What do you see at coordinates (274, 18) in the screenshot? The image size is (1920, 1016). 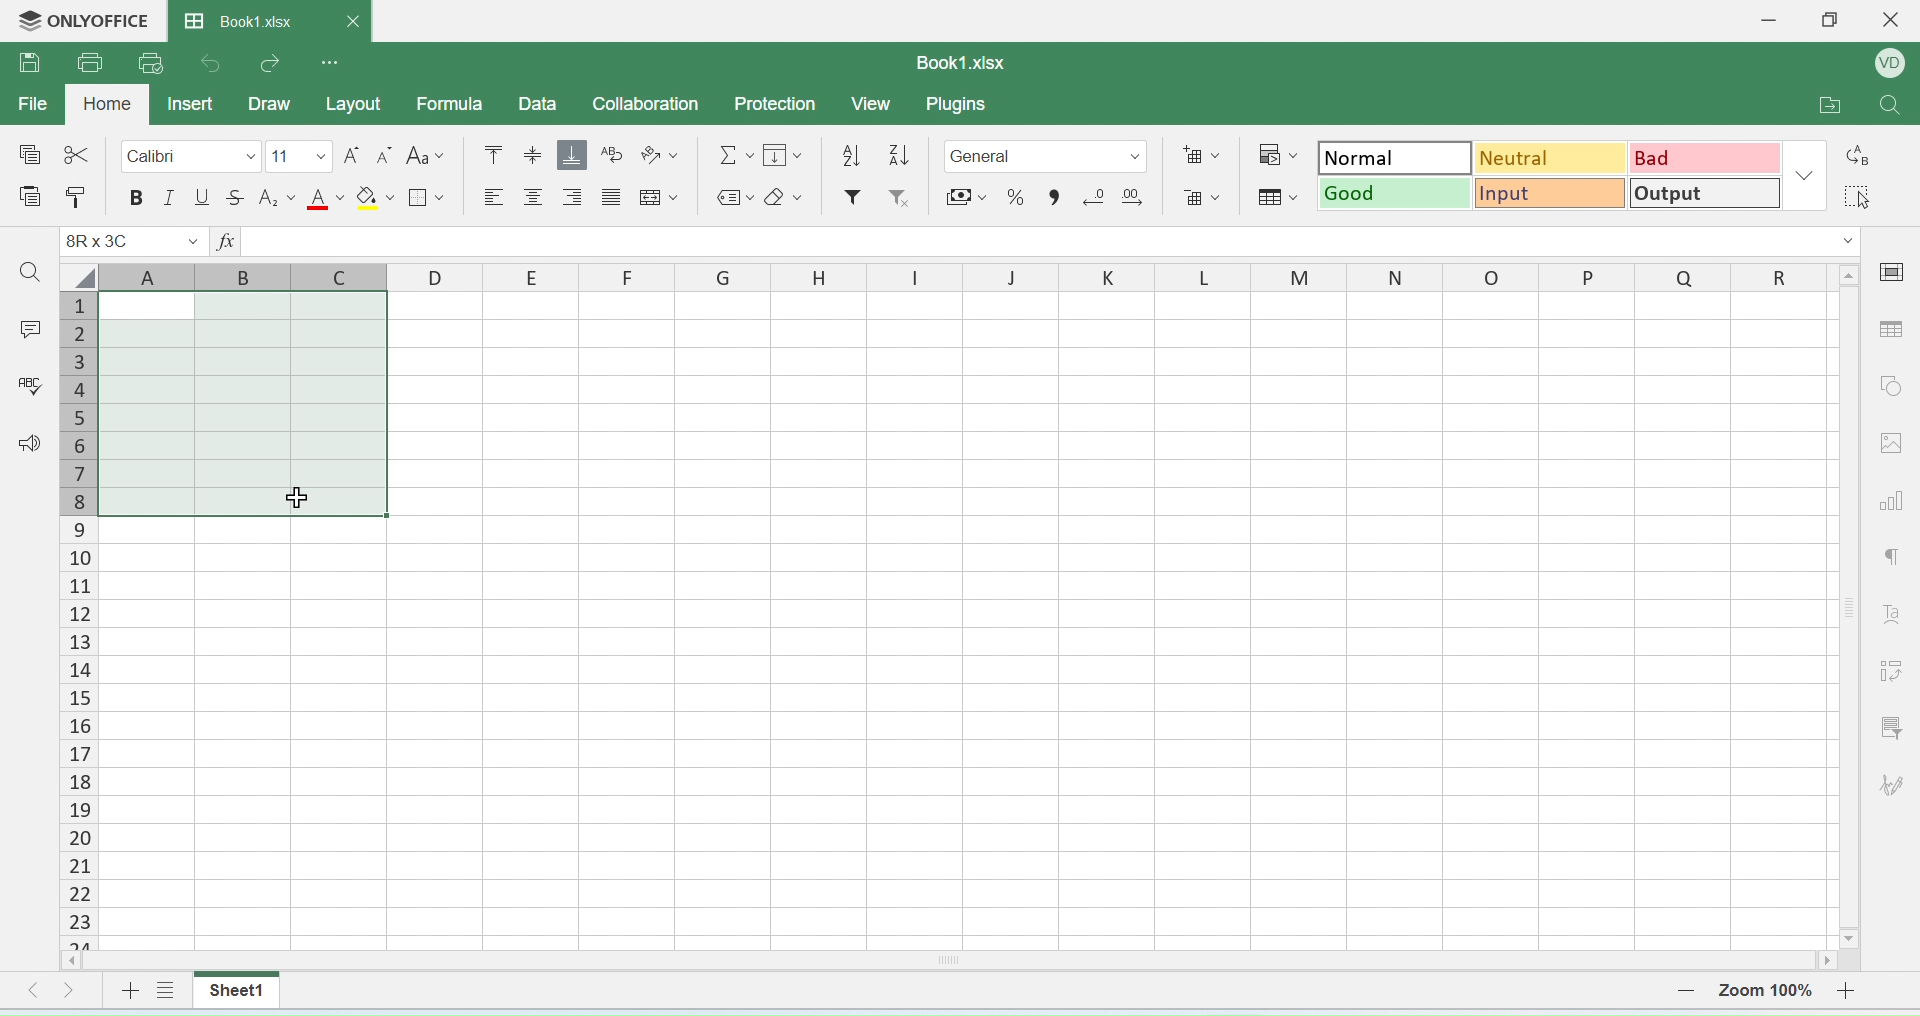 I see `book1.xlsx` at bounding box center [274, 18].